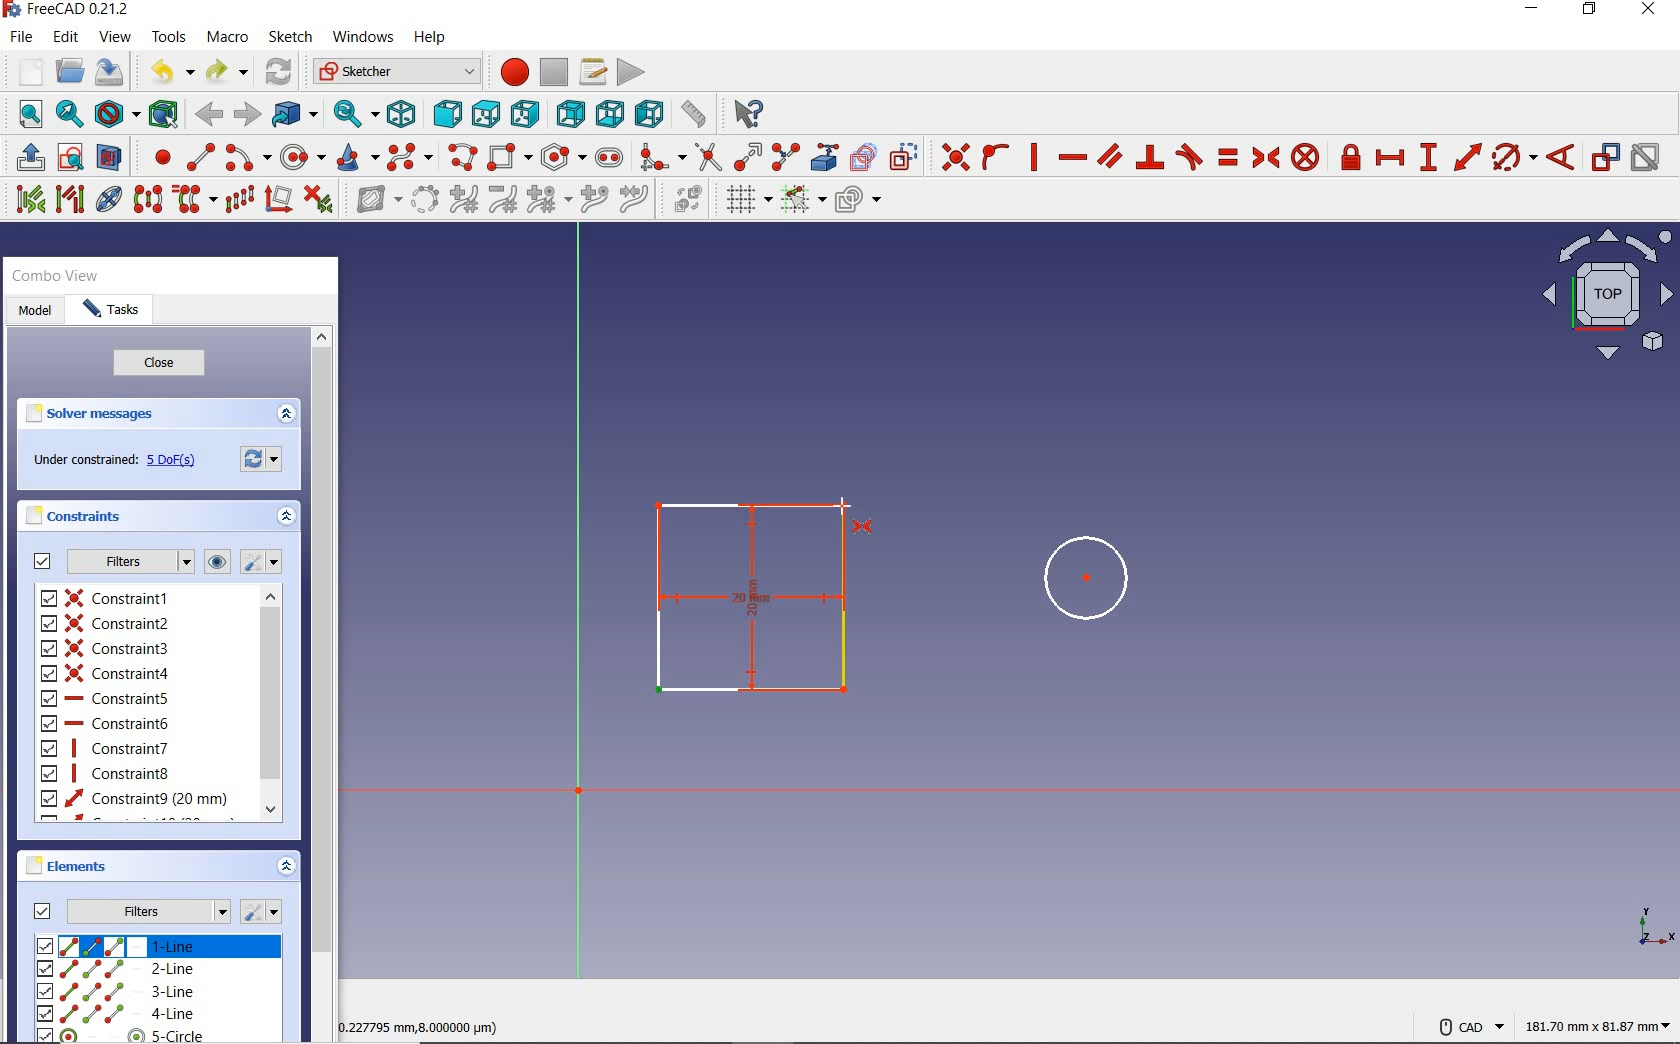 Image resolution: width=1680 pixels, height=1044 pixels. I want to click on create slot, so click(613, 160).